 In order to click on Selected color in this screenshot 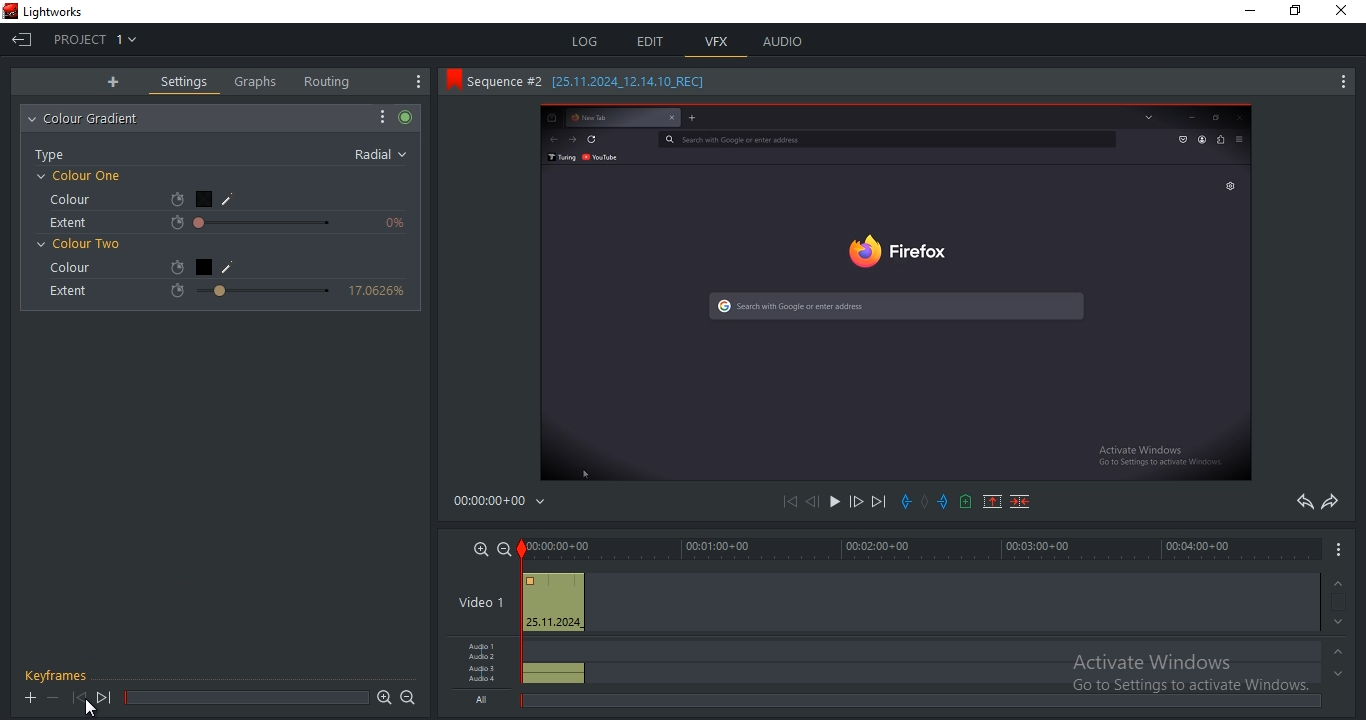, I will do `click(202, 198)`.